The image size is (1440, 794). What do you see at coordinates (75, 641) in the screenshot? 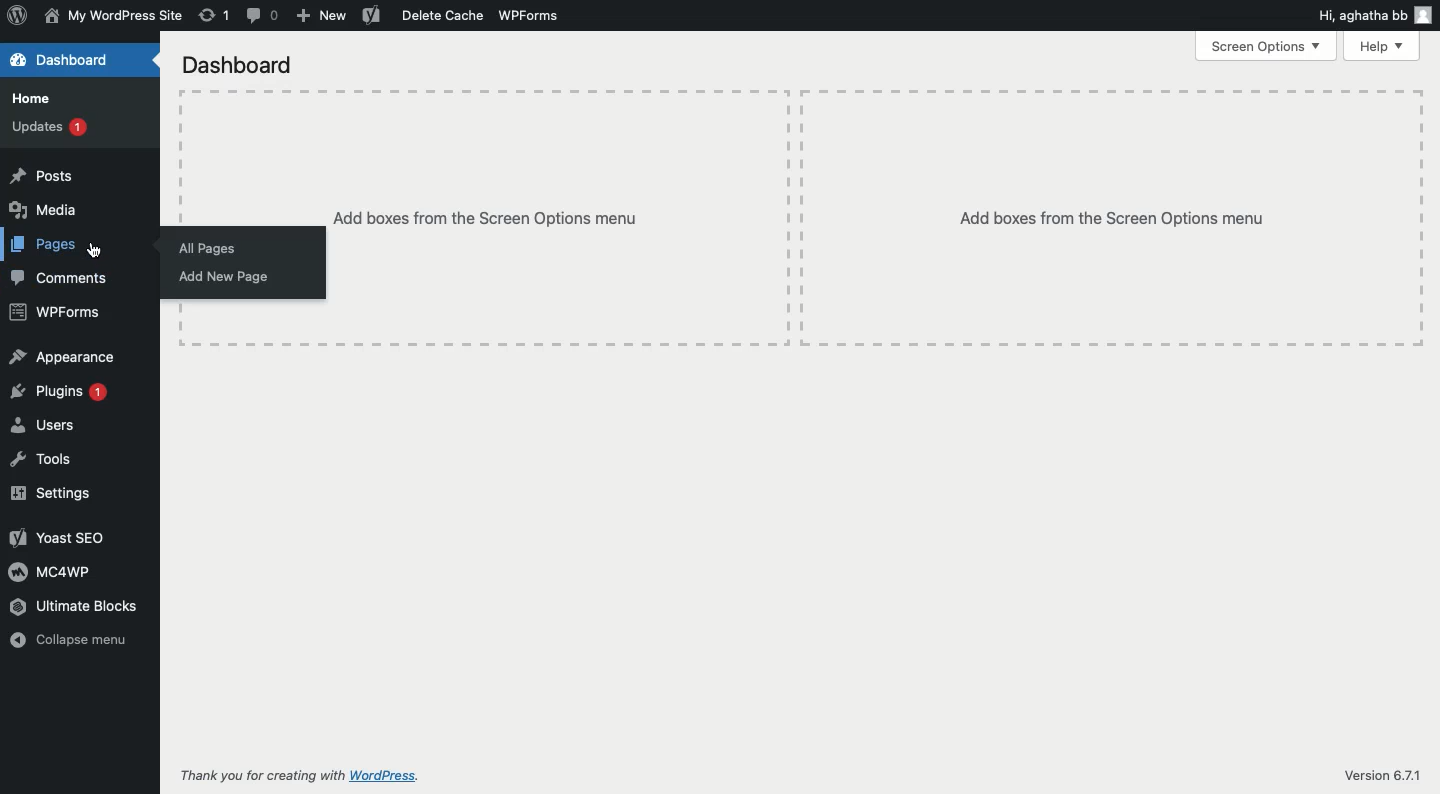
I see `Collapse menu` at bounding box center [75, 641].